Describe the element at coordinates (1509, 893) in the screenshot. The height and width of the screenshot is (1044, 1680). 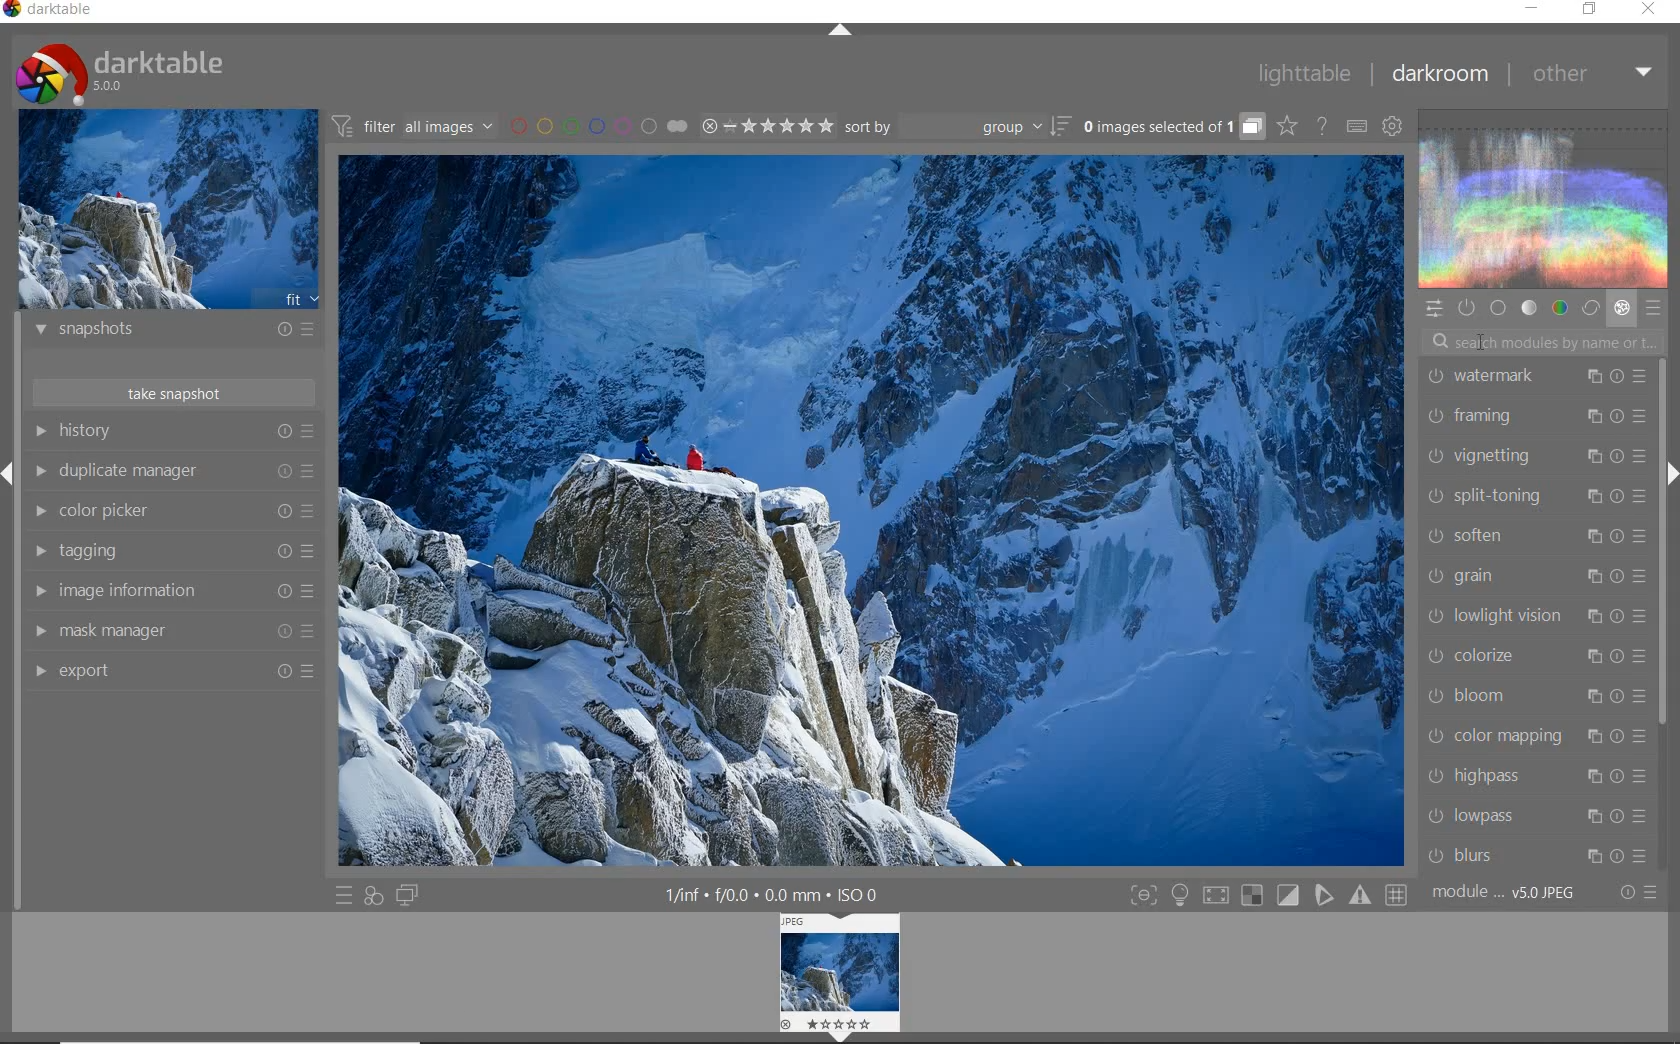
I see `module..v50JPEG` at that location.